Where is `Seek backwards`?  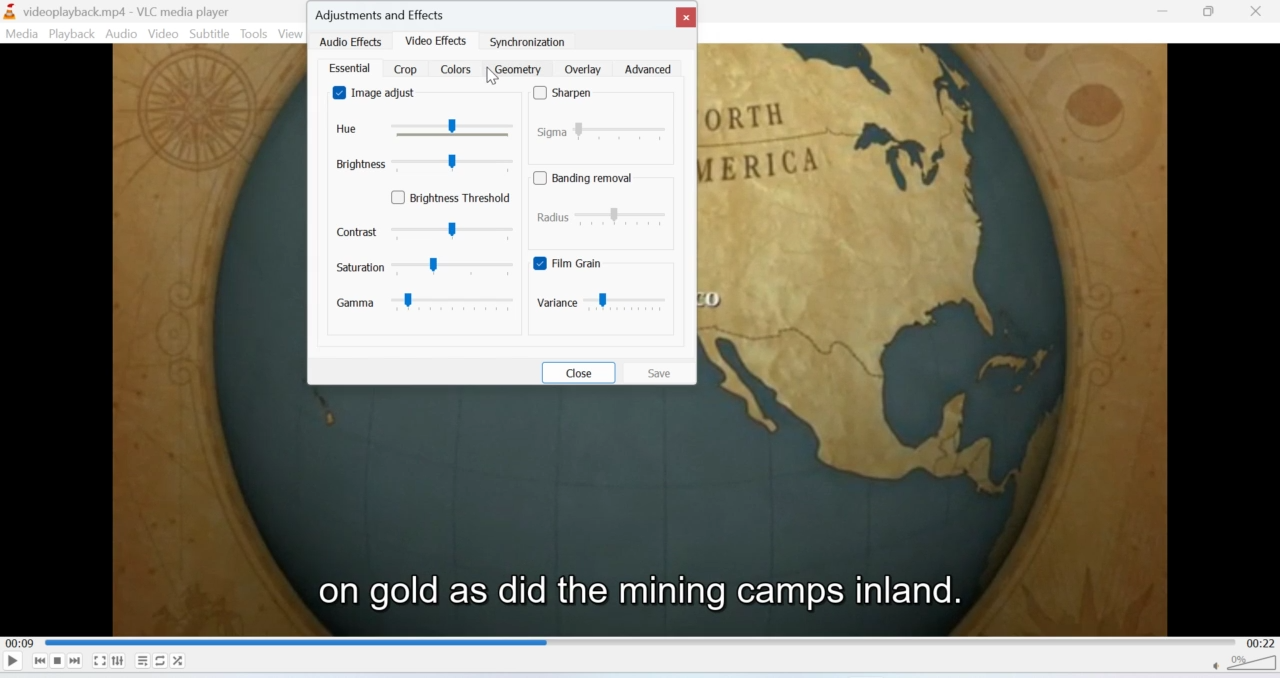
Seek backwards is located at coordinates (40, 661).